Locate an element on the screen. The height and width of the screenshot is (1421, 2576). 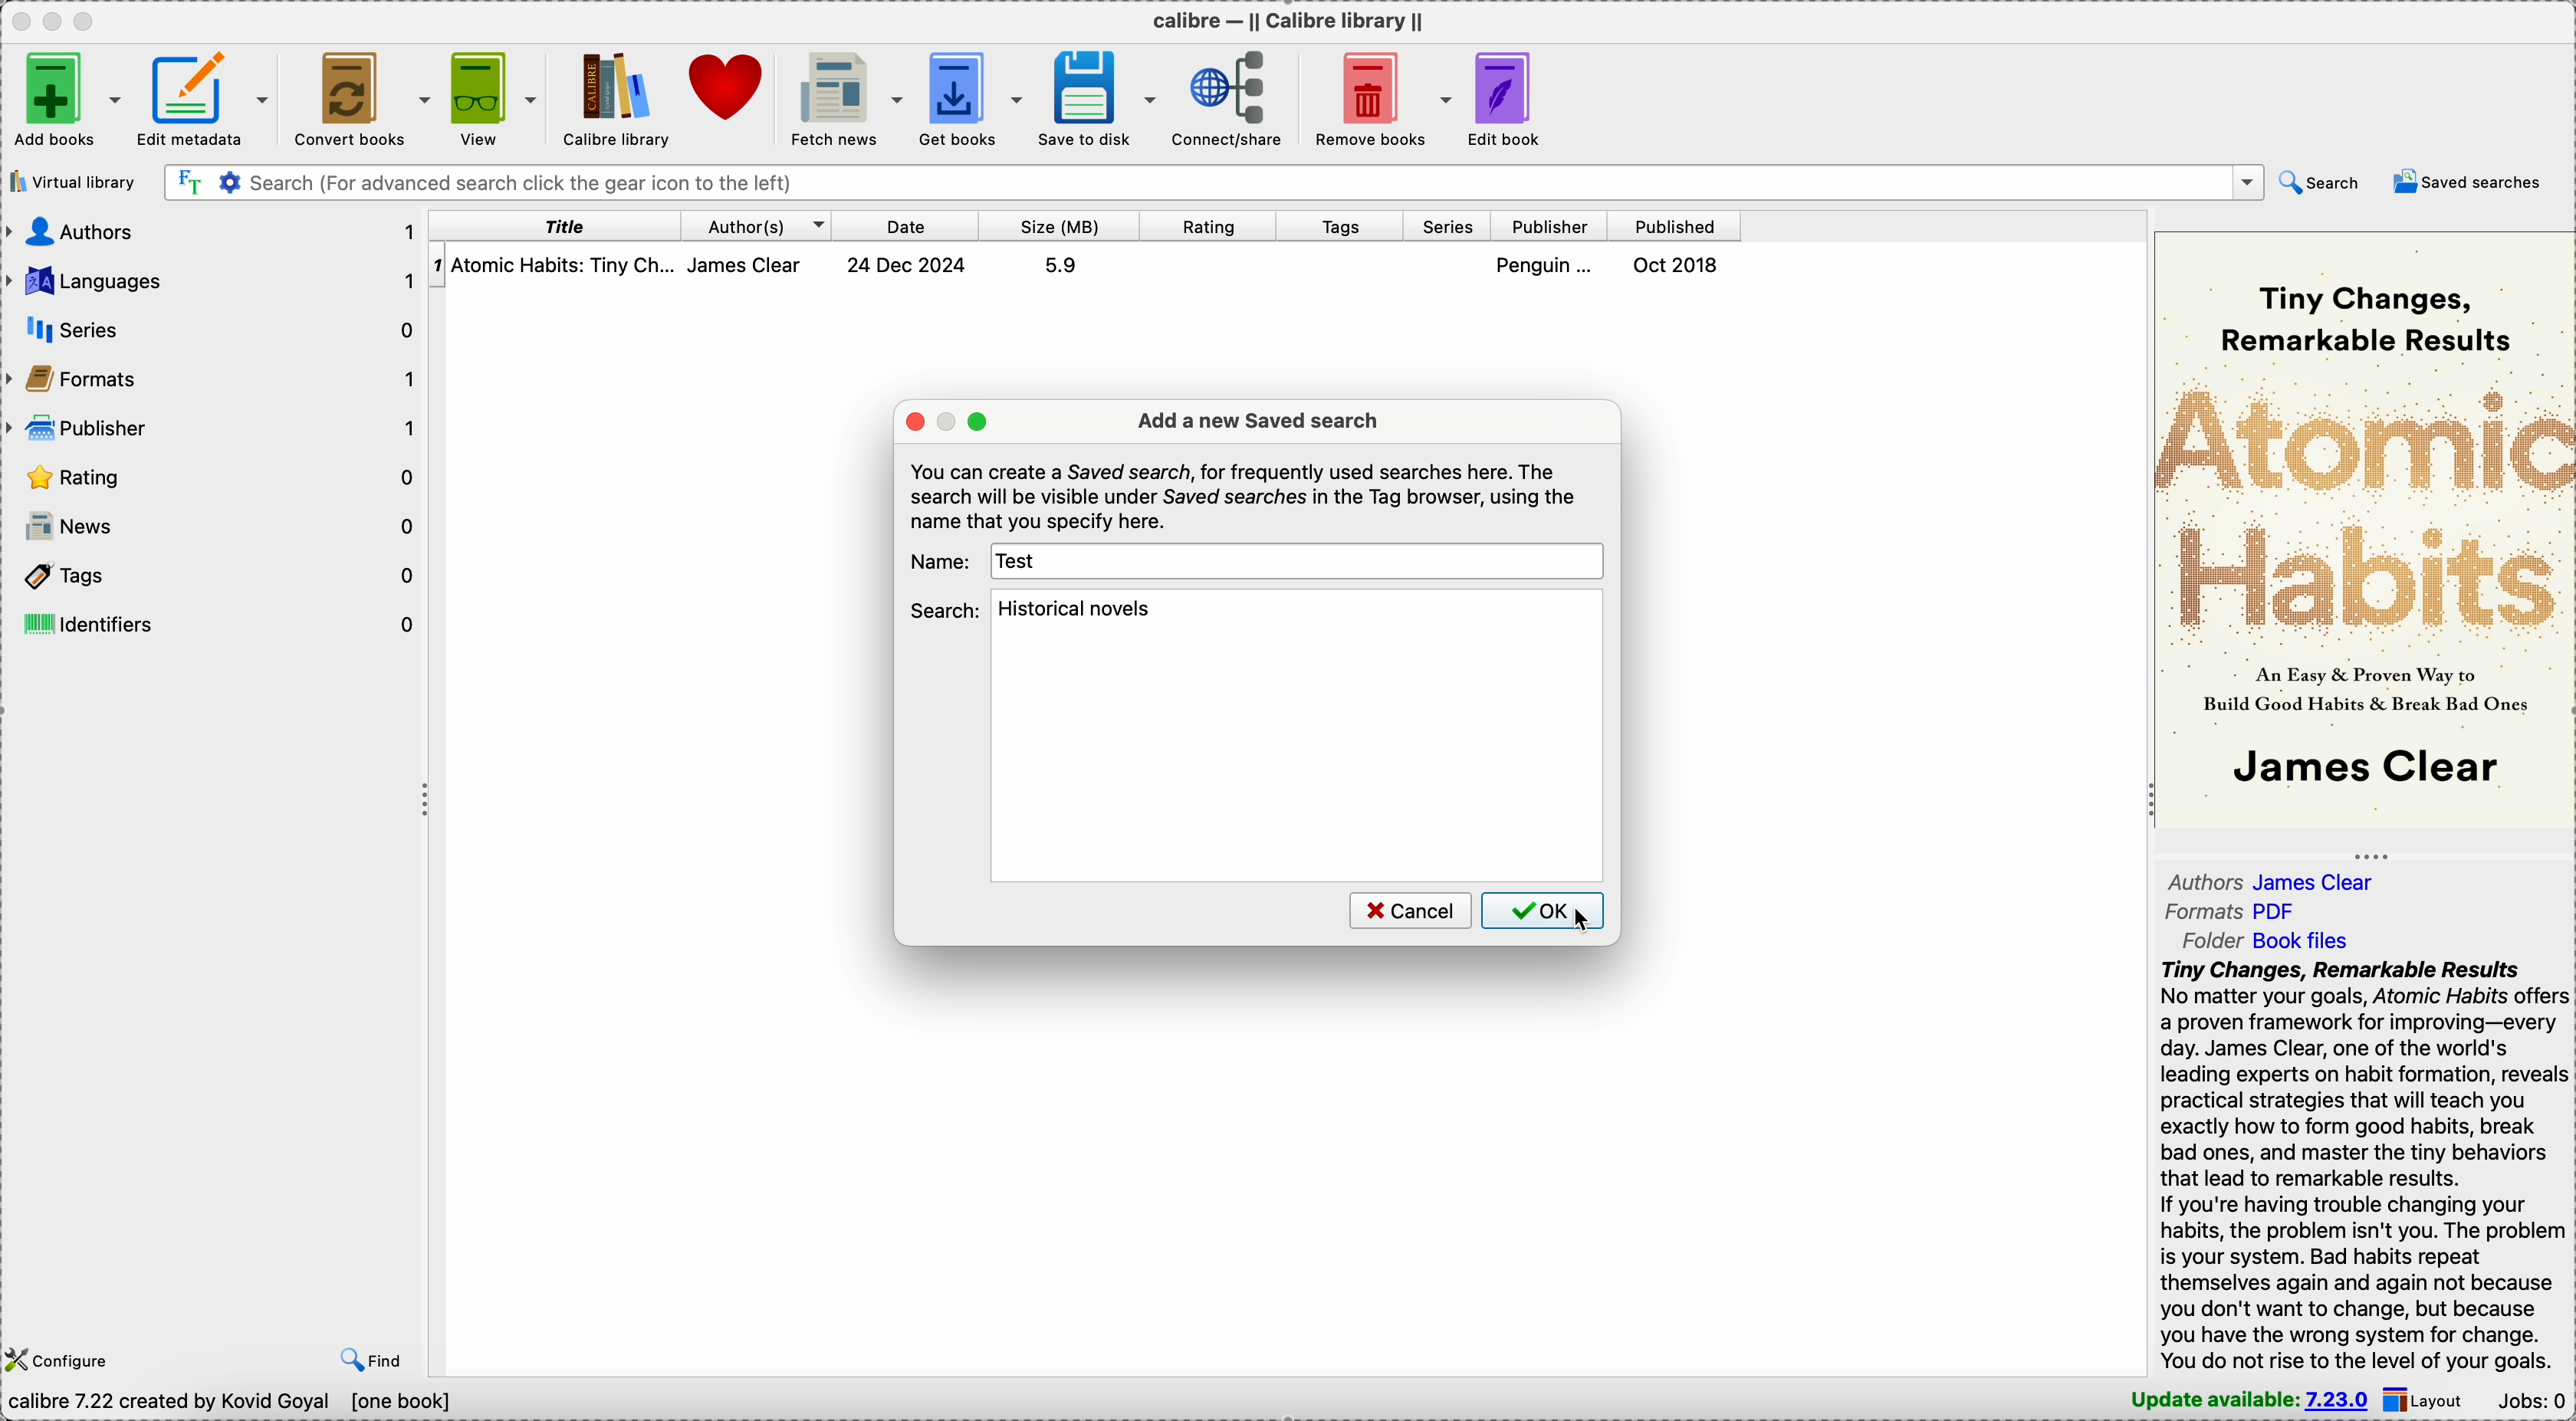
folder Book files is located at coordinates (2264, 941).